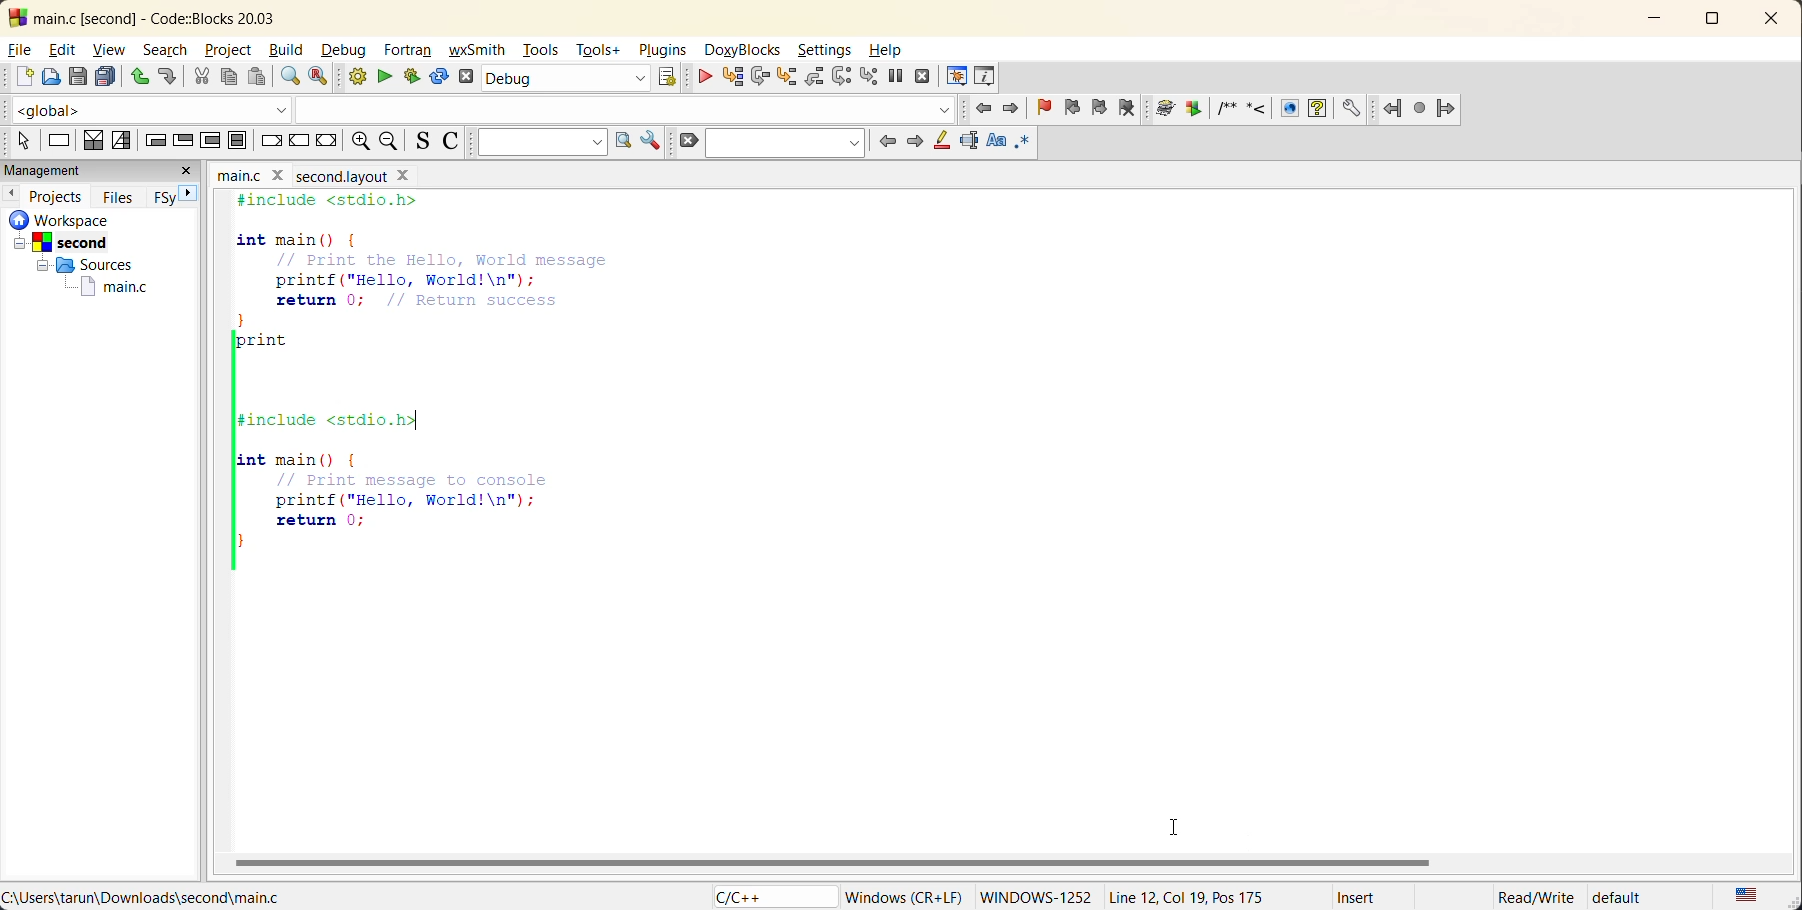 The height and width of the screenshot is (910, 1802). What do you see at coordinates (476, 106) in the screenshot?
I see `code completion compiler` at bounding box center [476, 106].